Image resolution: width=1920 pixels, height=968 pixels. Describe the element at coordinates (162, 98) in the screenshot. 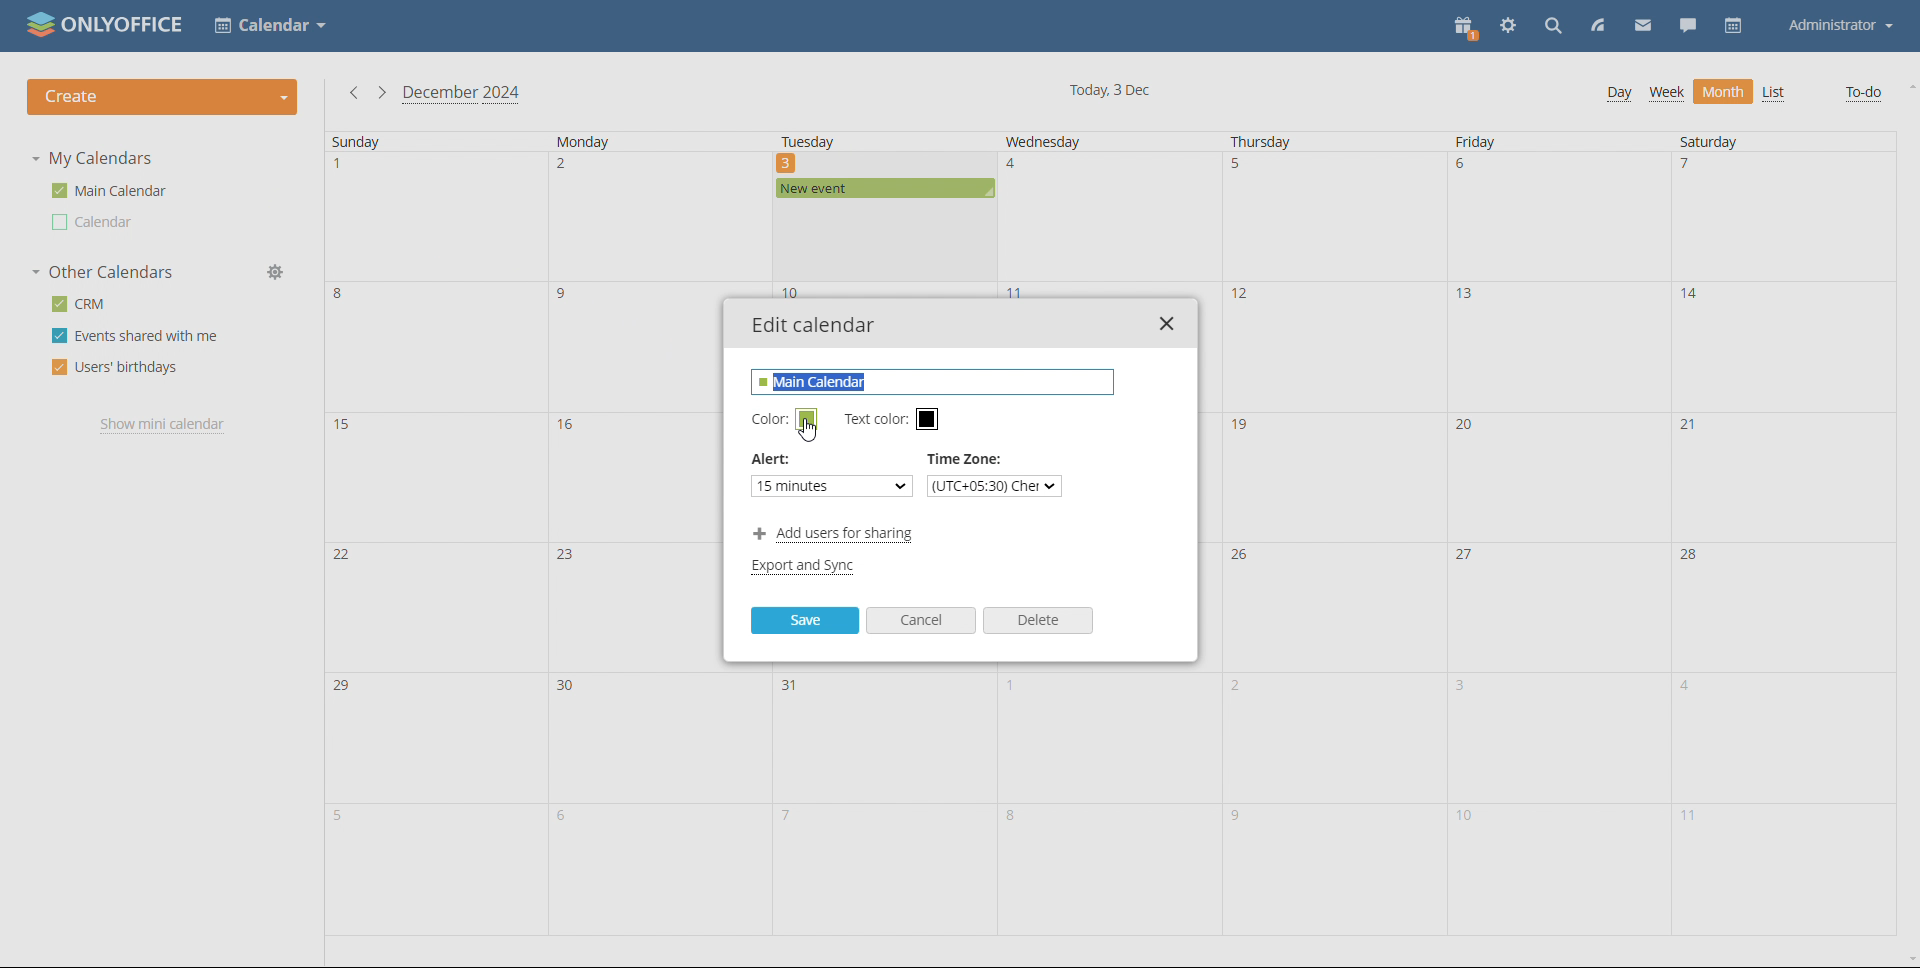

I see `create` at that location.